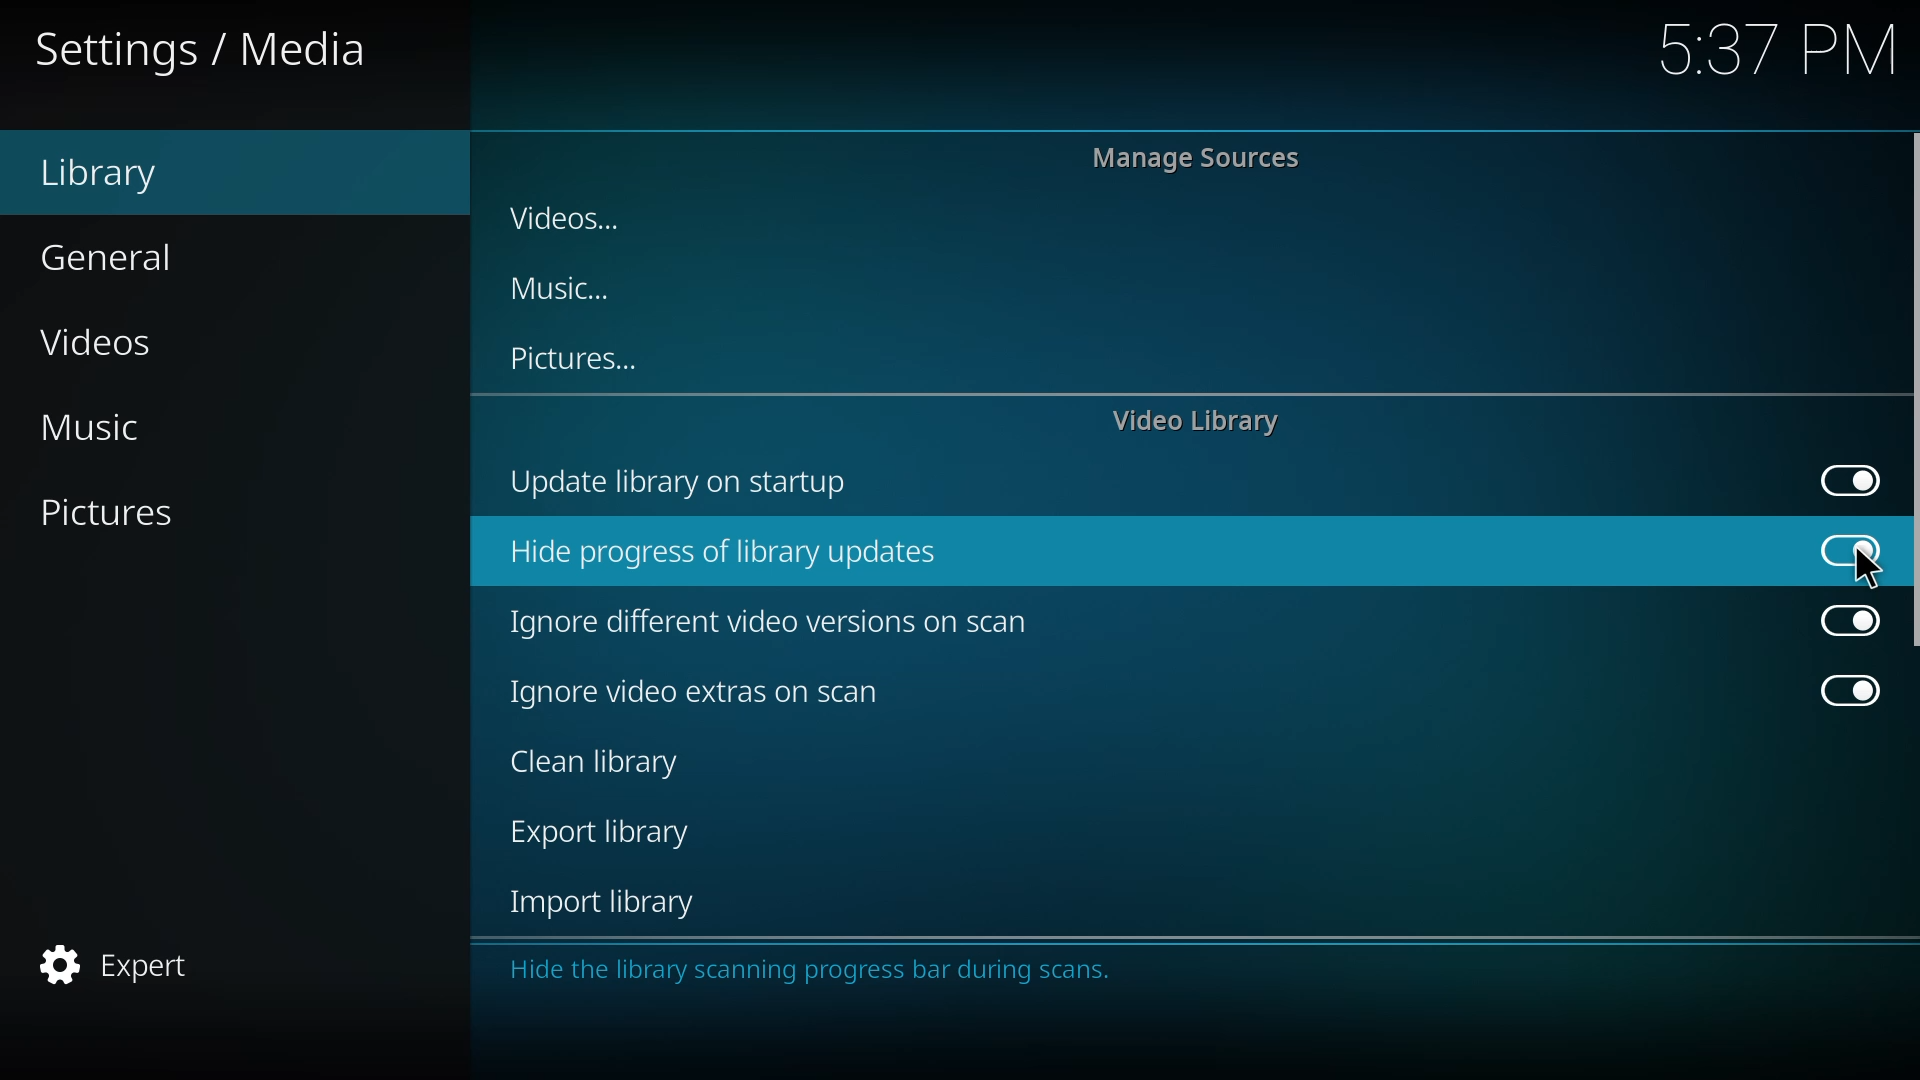 The width and height of the screenshot is (1920, 1080). I want to click on ignore video extras on scan, so click(685, 690).